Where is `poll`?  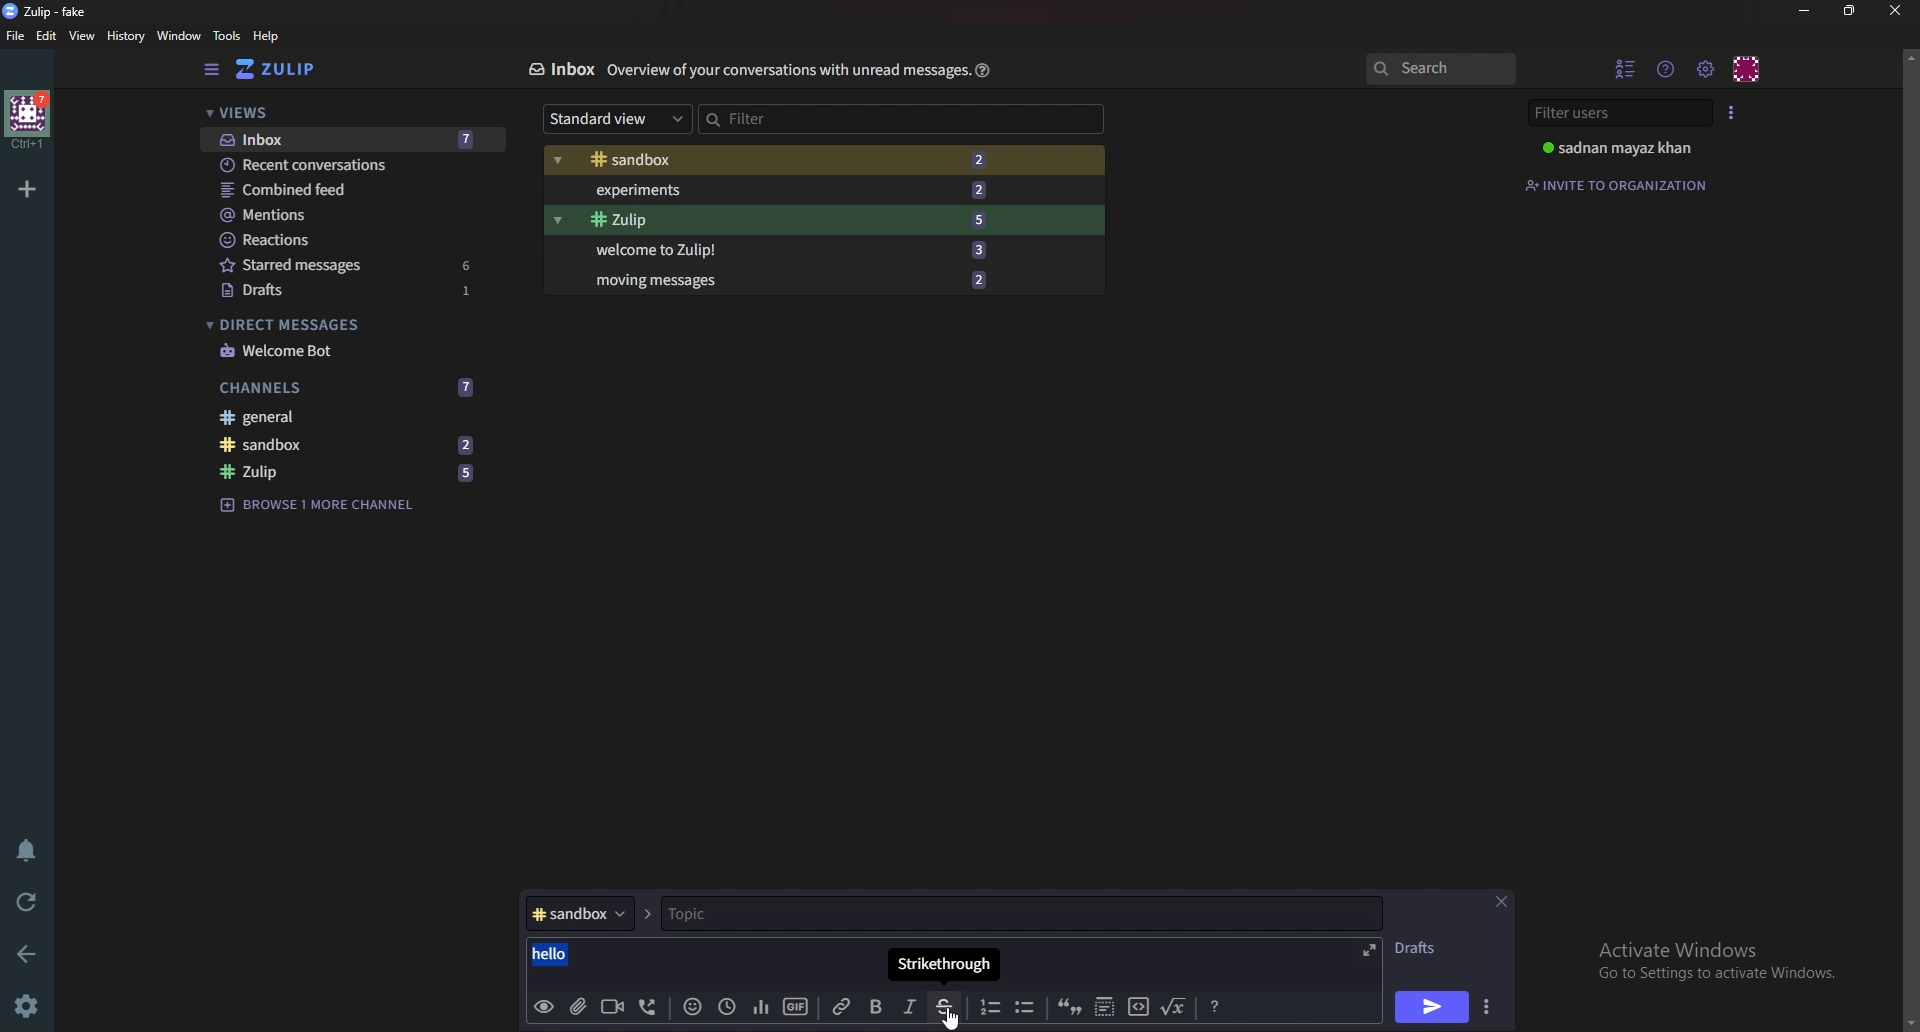 poll is located at coordinates (763, 1007).